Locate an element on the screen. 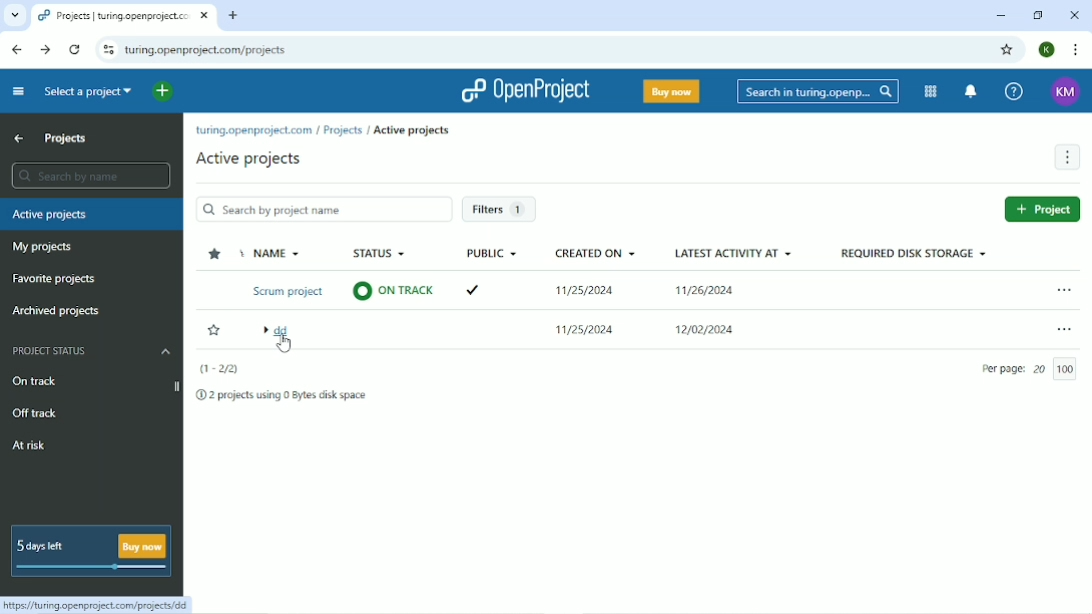 Image resolution: width=1092 pixels, height=614 pixels. Projects is located at coordinates (342, 131).